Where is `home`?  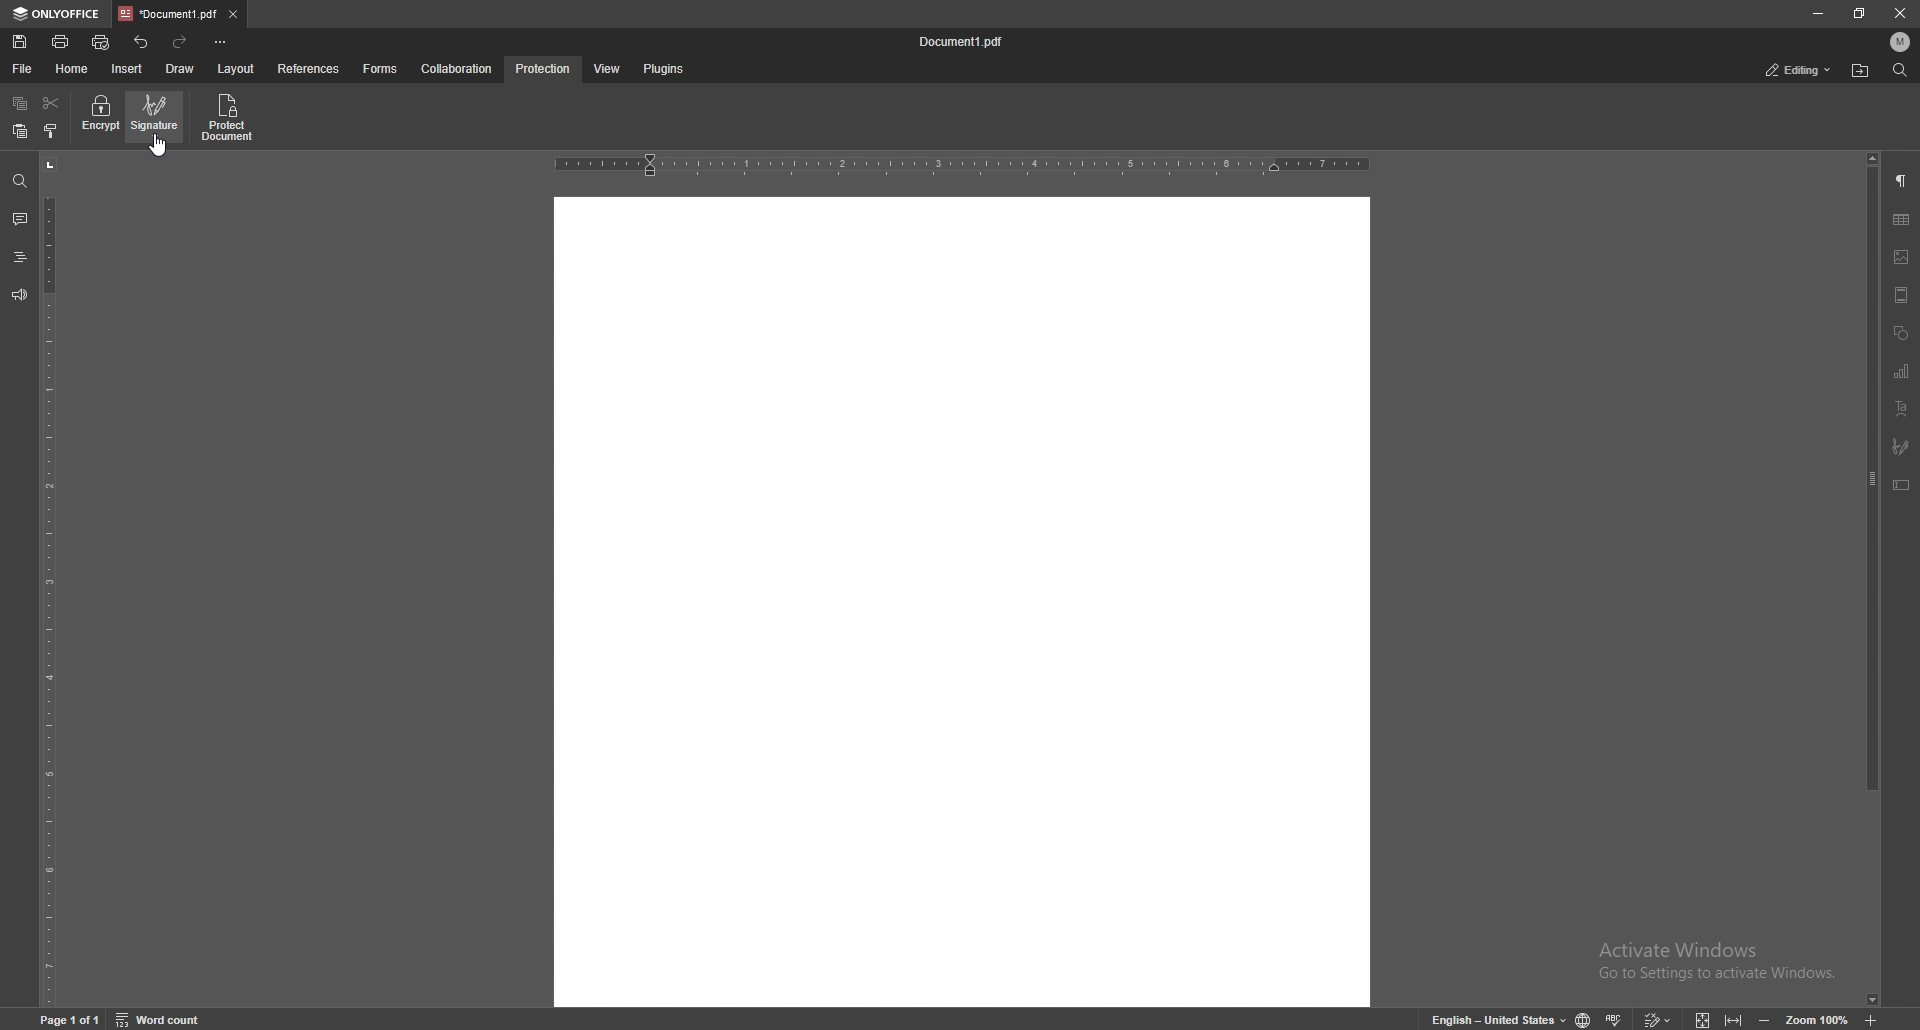
home is located at coordinates (75, 69).